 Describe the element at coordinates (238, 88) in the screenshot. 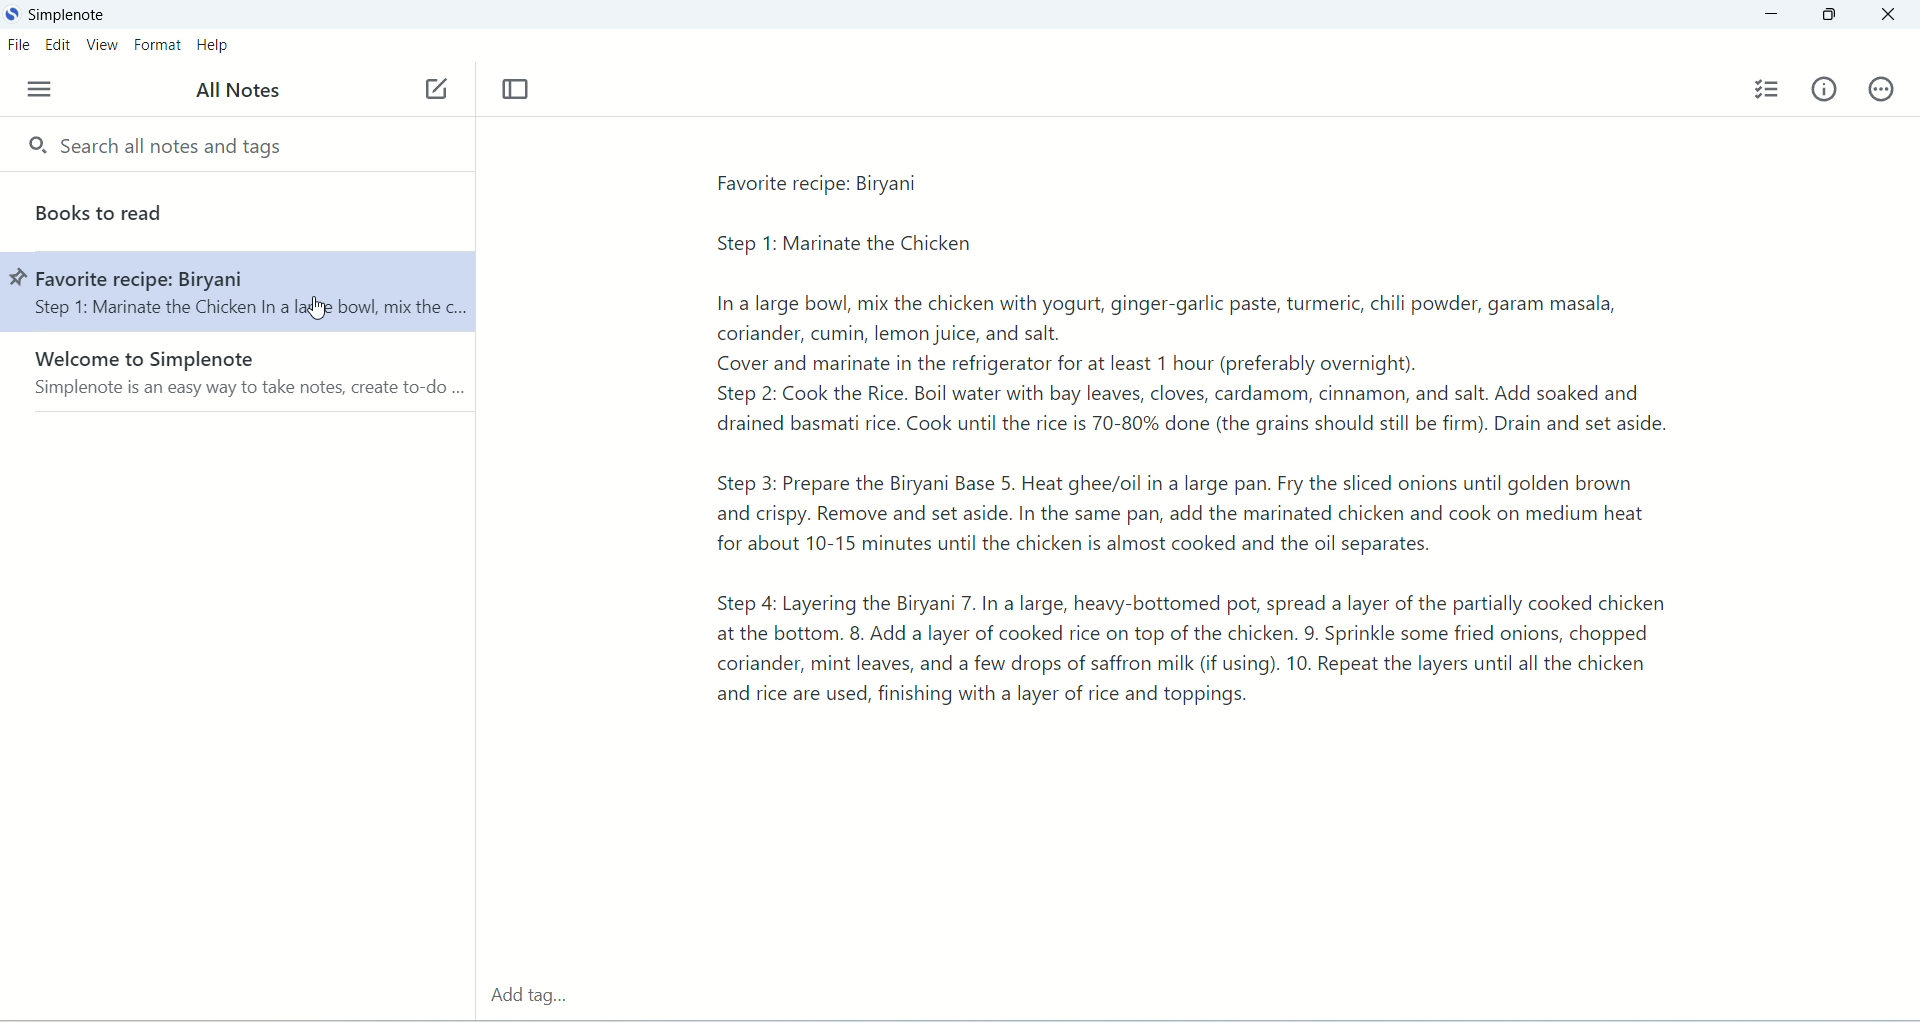

I see `all notes` at that location.